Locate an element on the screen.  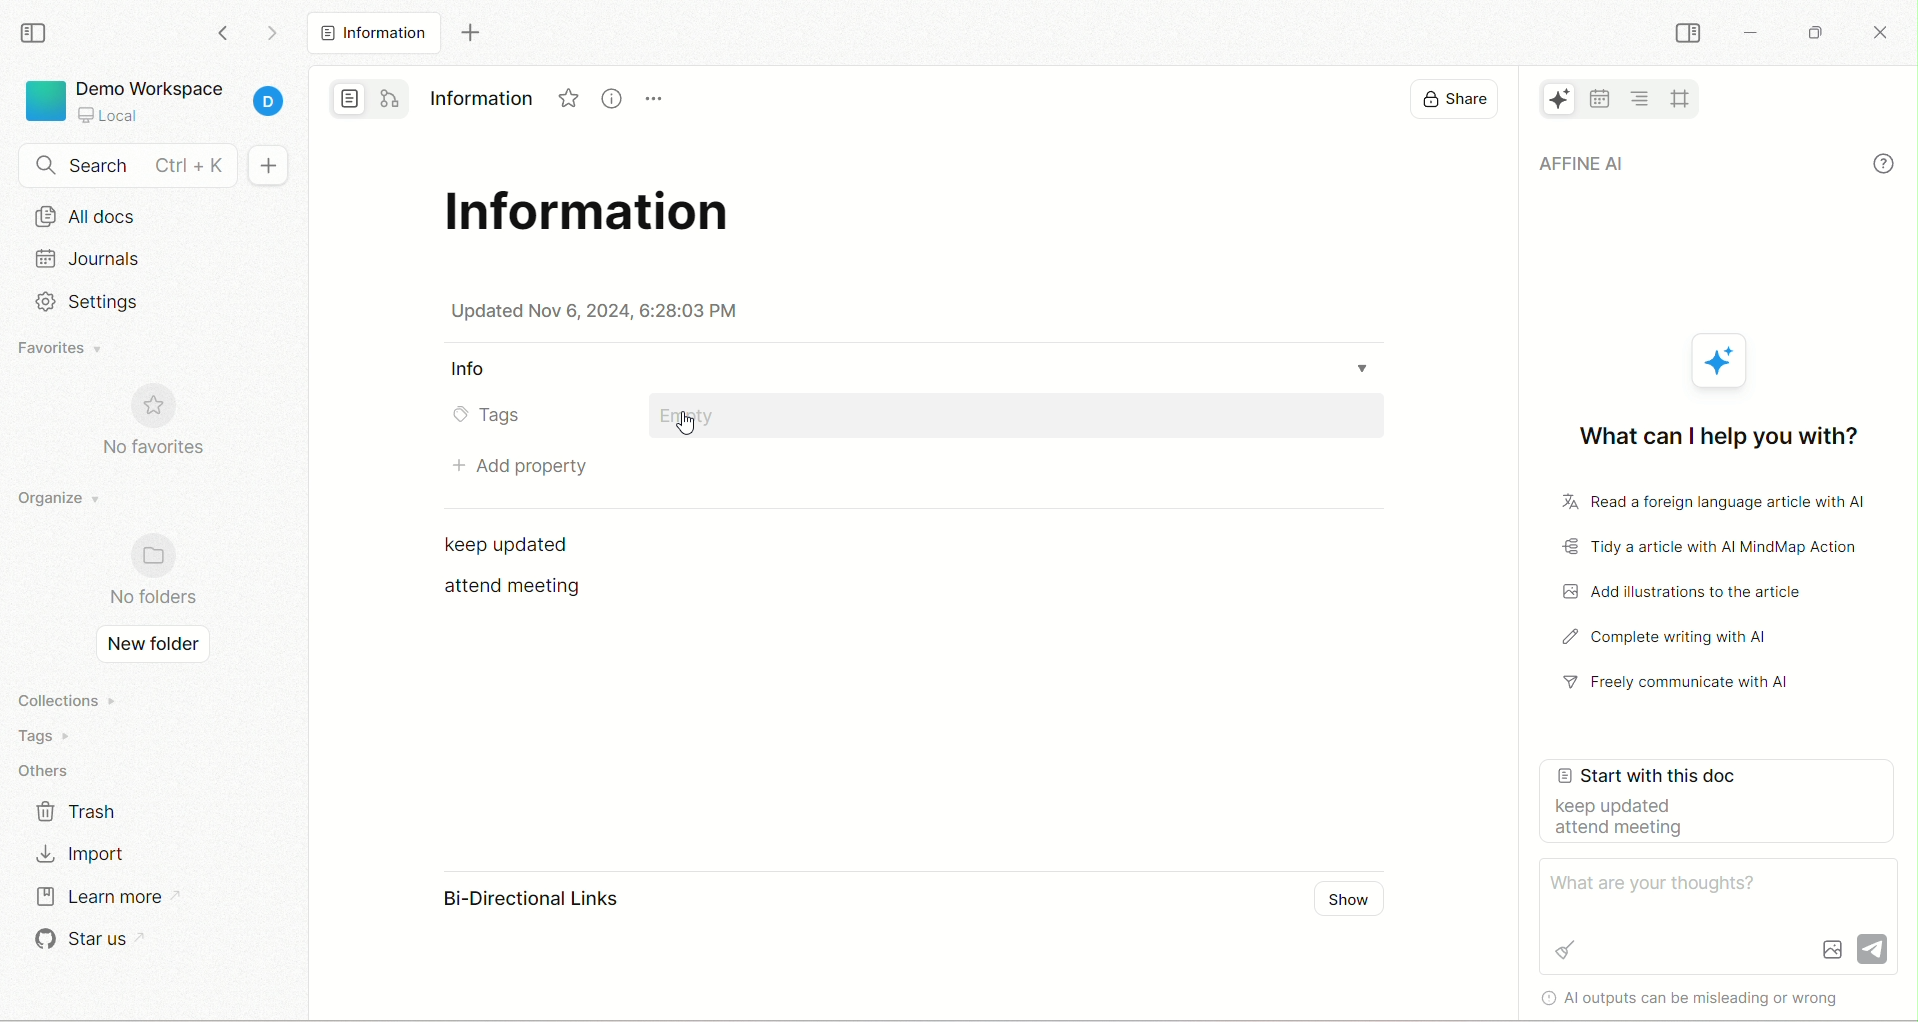
learn more is located at coordinates (98, 901).